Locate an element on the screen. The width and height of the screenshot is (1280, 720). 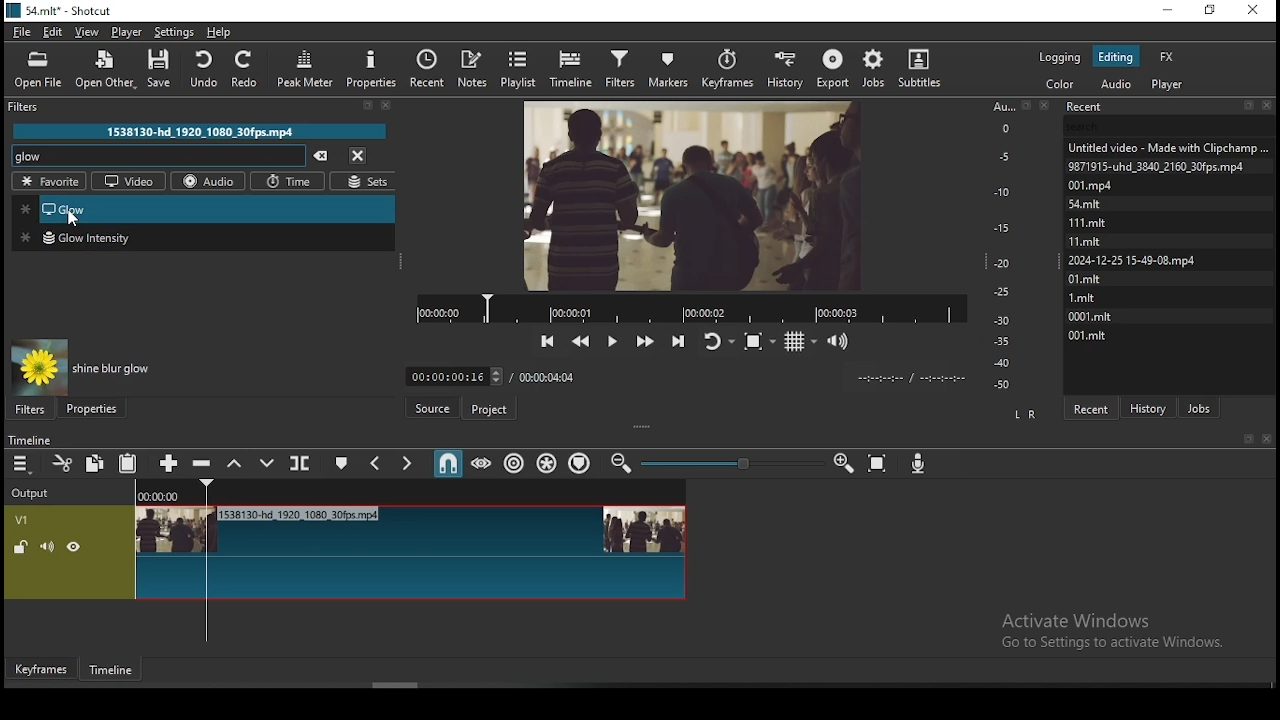
glow is located at coordinates (205, 208).